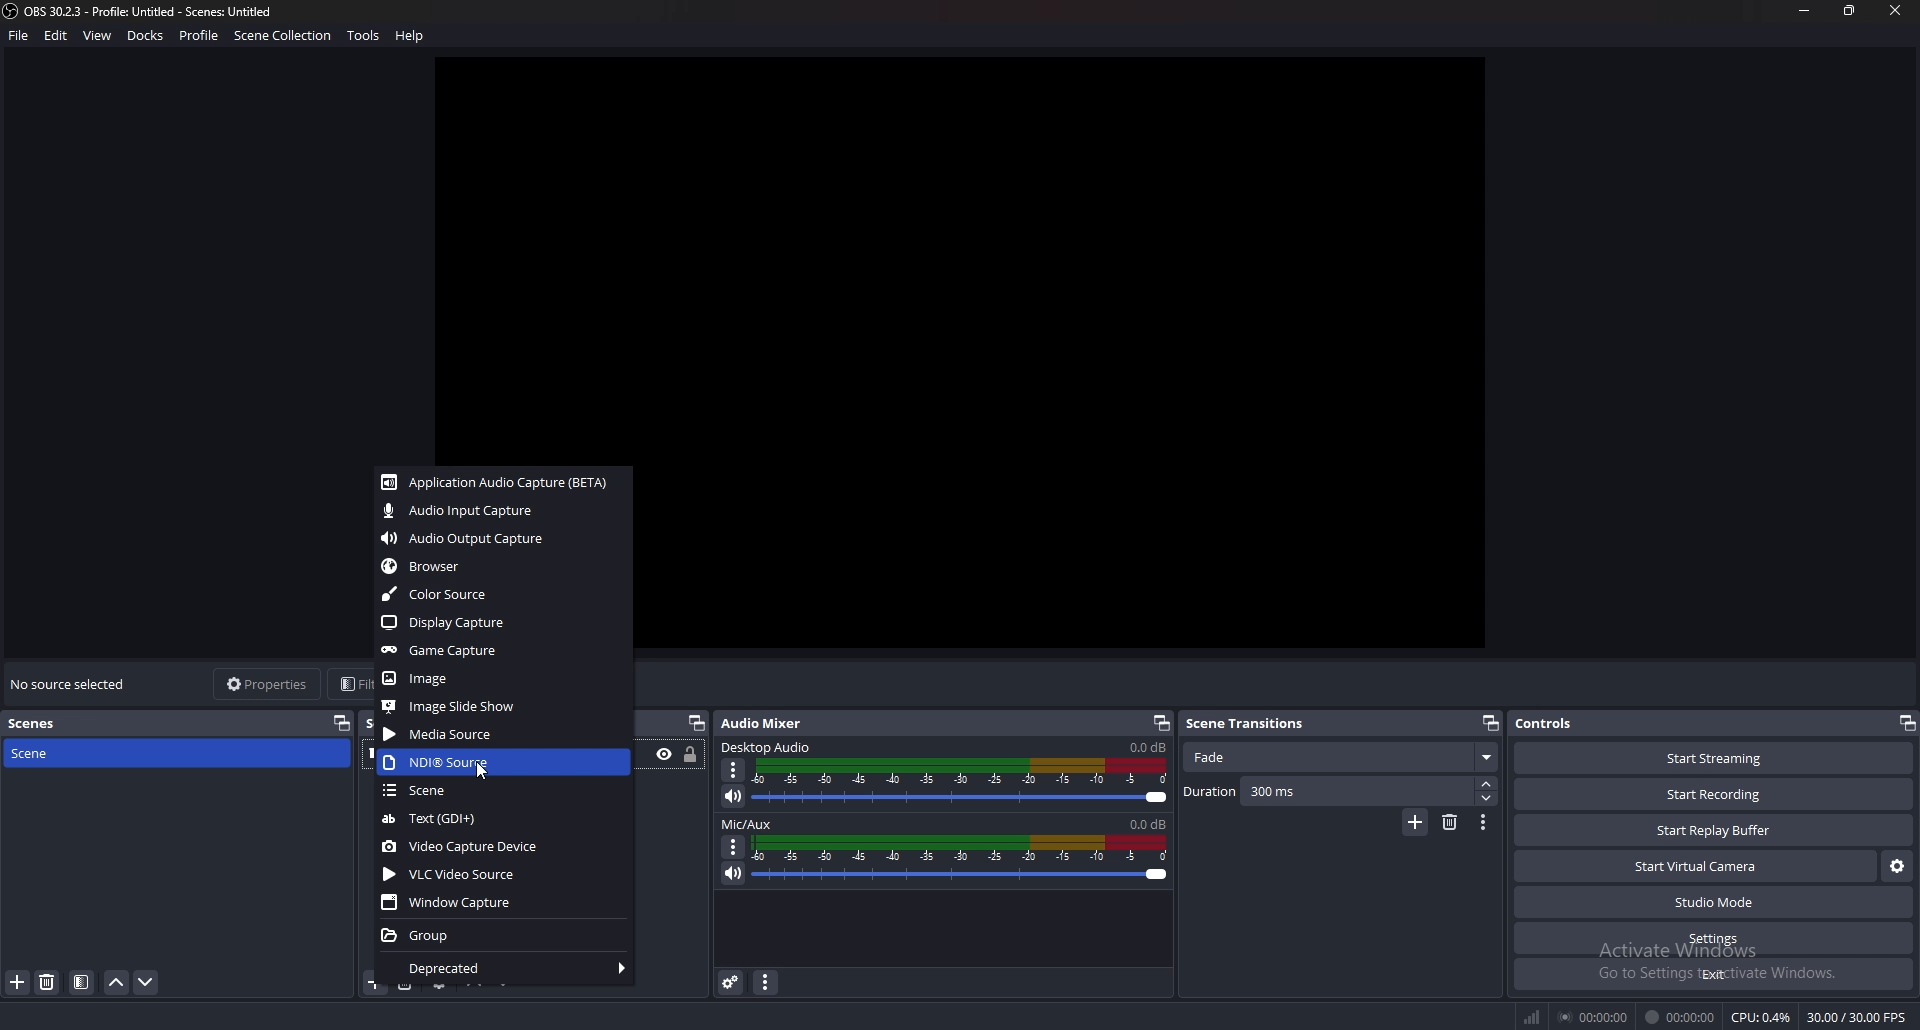 The image size is (1920, 1030). What do you see at coordinates (148, 35) in the screenshot?
I see `docks` at bounding box center [148, 35].